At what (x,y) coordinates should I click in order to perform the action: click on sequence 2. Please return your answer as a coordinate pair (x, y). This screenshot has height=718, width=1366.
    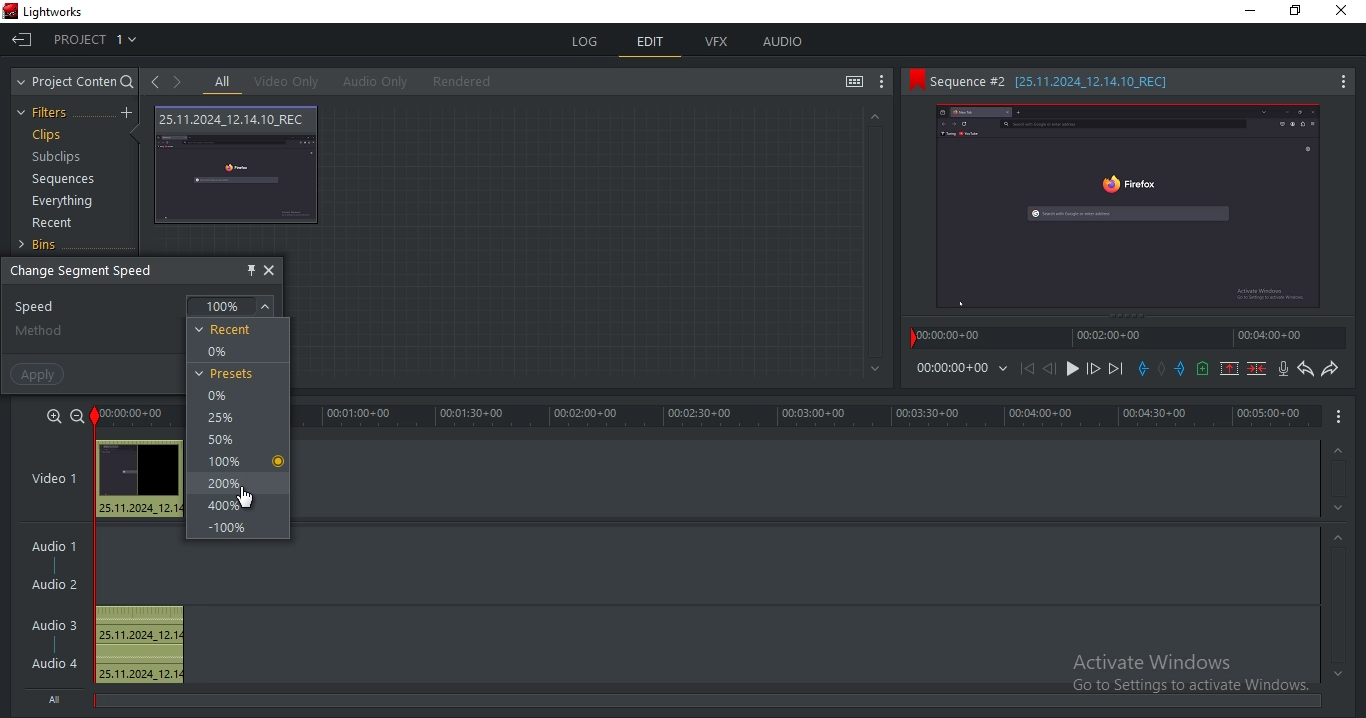
    Looking at the image, I should click on (1130, 83).